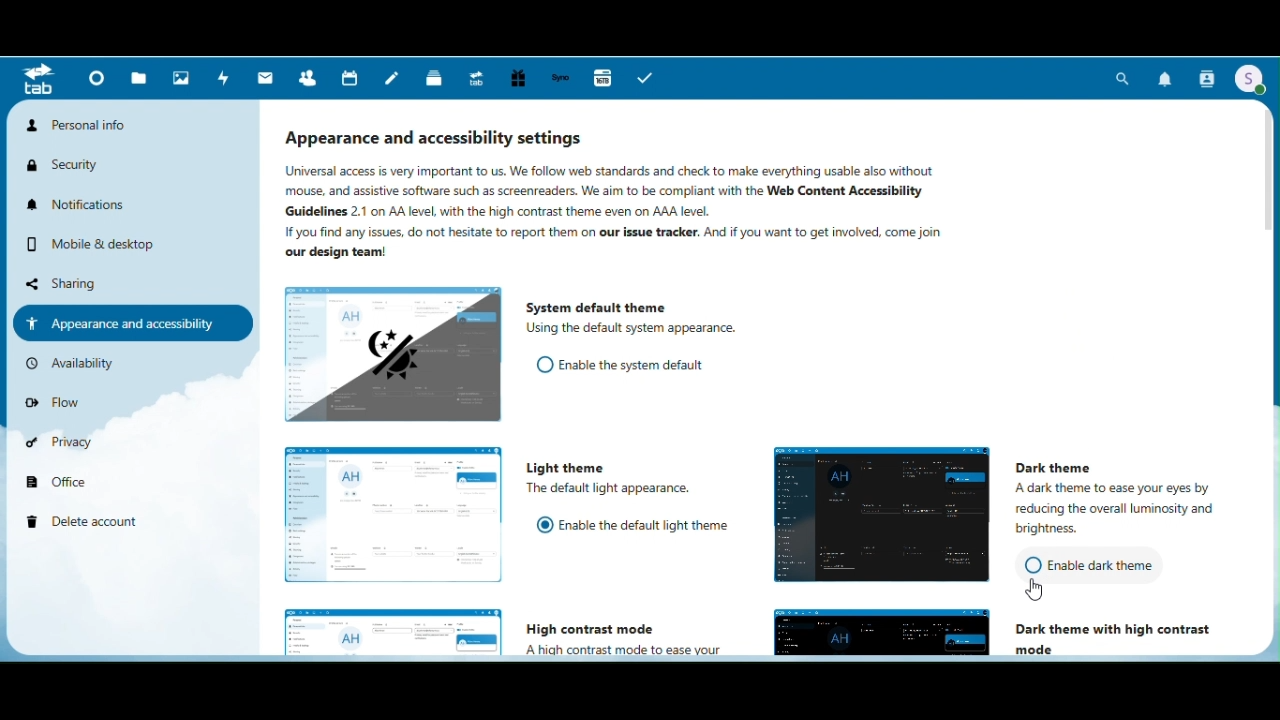 This screenshot has height=720, width=1280. I want to click on , so click(39, 82).